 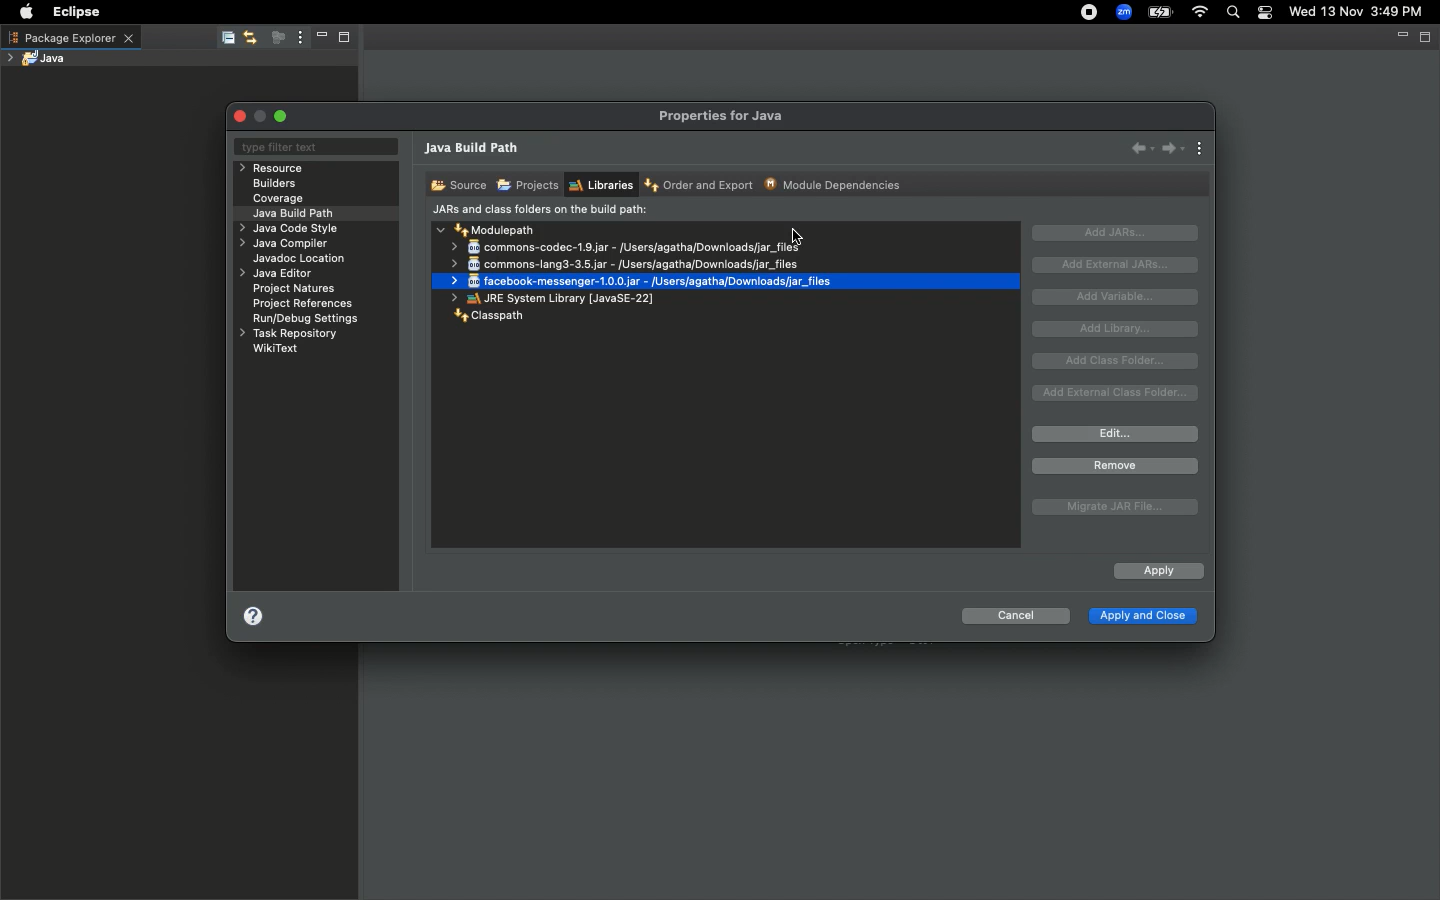 I want to click on Add class folder, so click(x=1117, y=361).